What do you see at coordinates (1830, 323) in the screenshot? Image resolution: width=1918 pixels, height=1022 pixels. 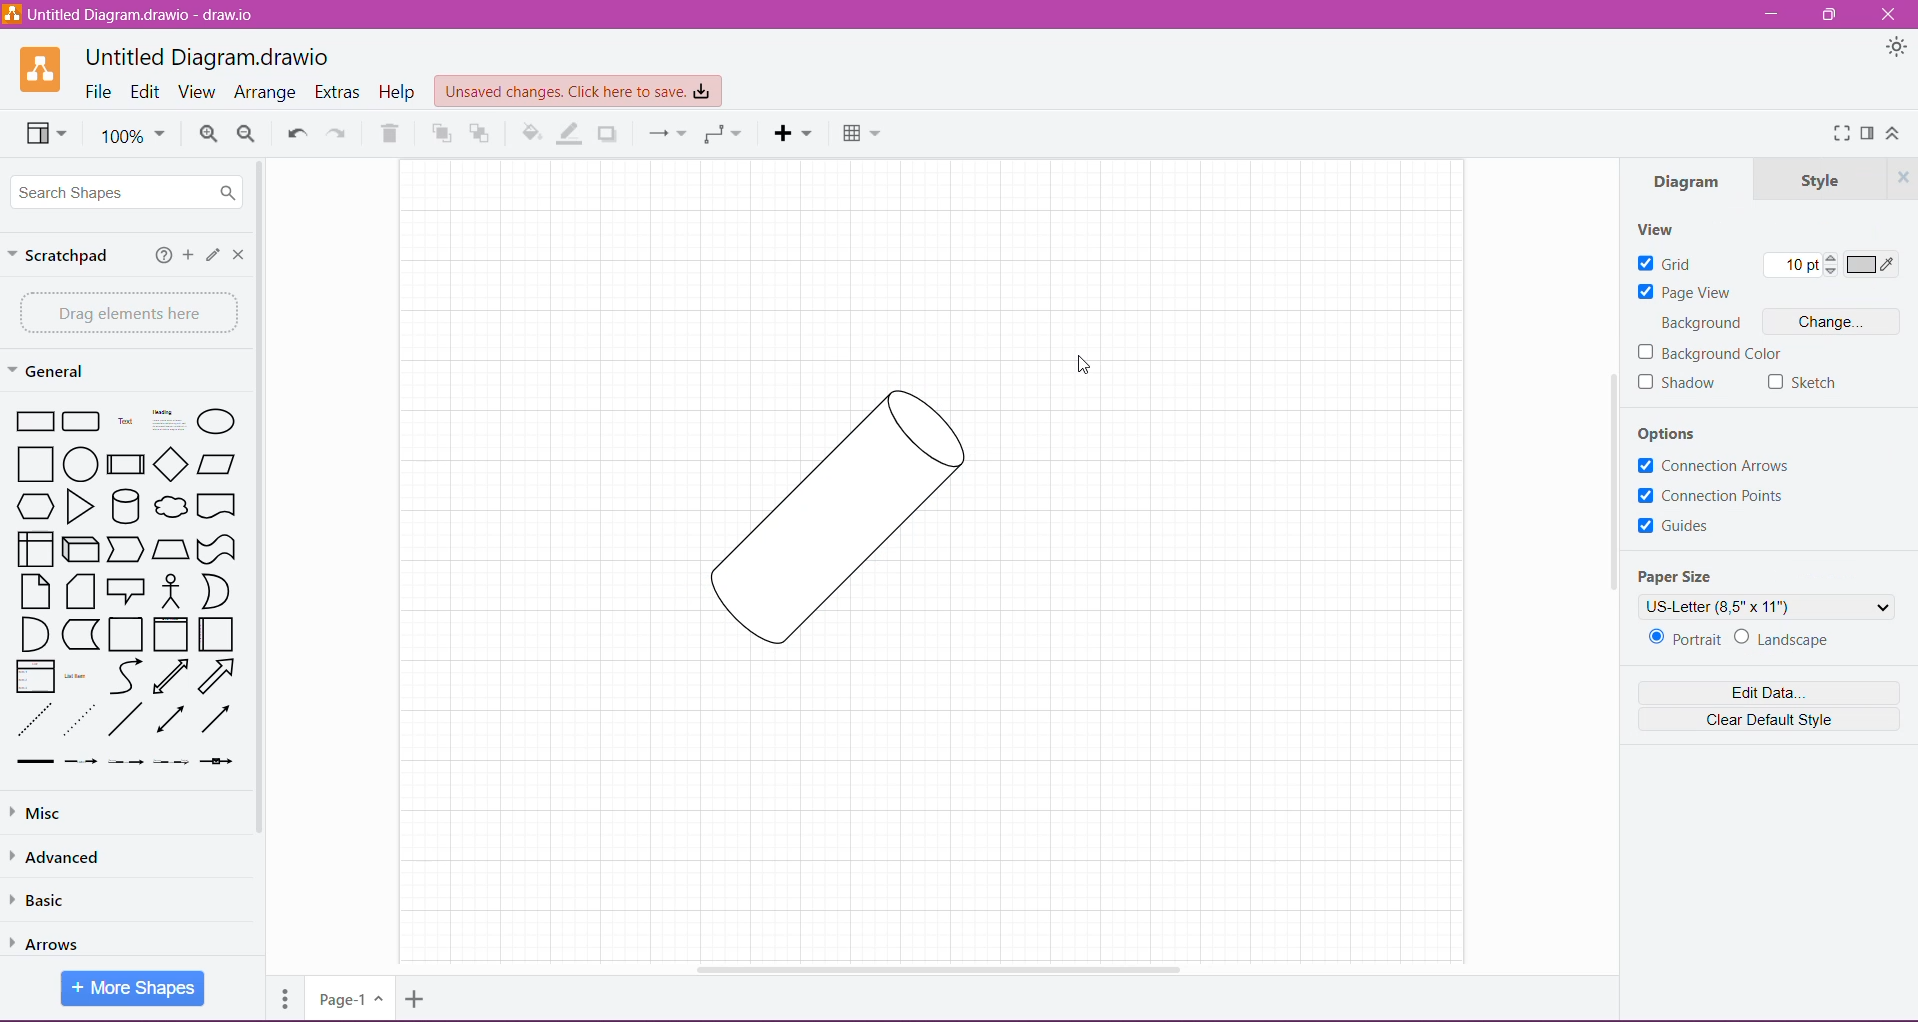 I see `lick to change Background` at bounding box center [1830, 323].